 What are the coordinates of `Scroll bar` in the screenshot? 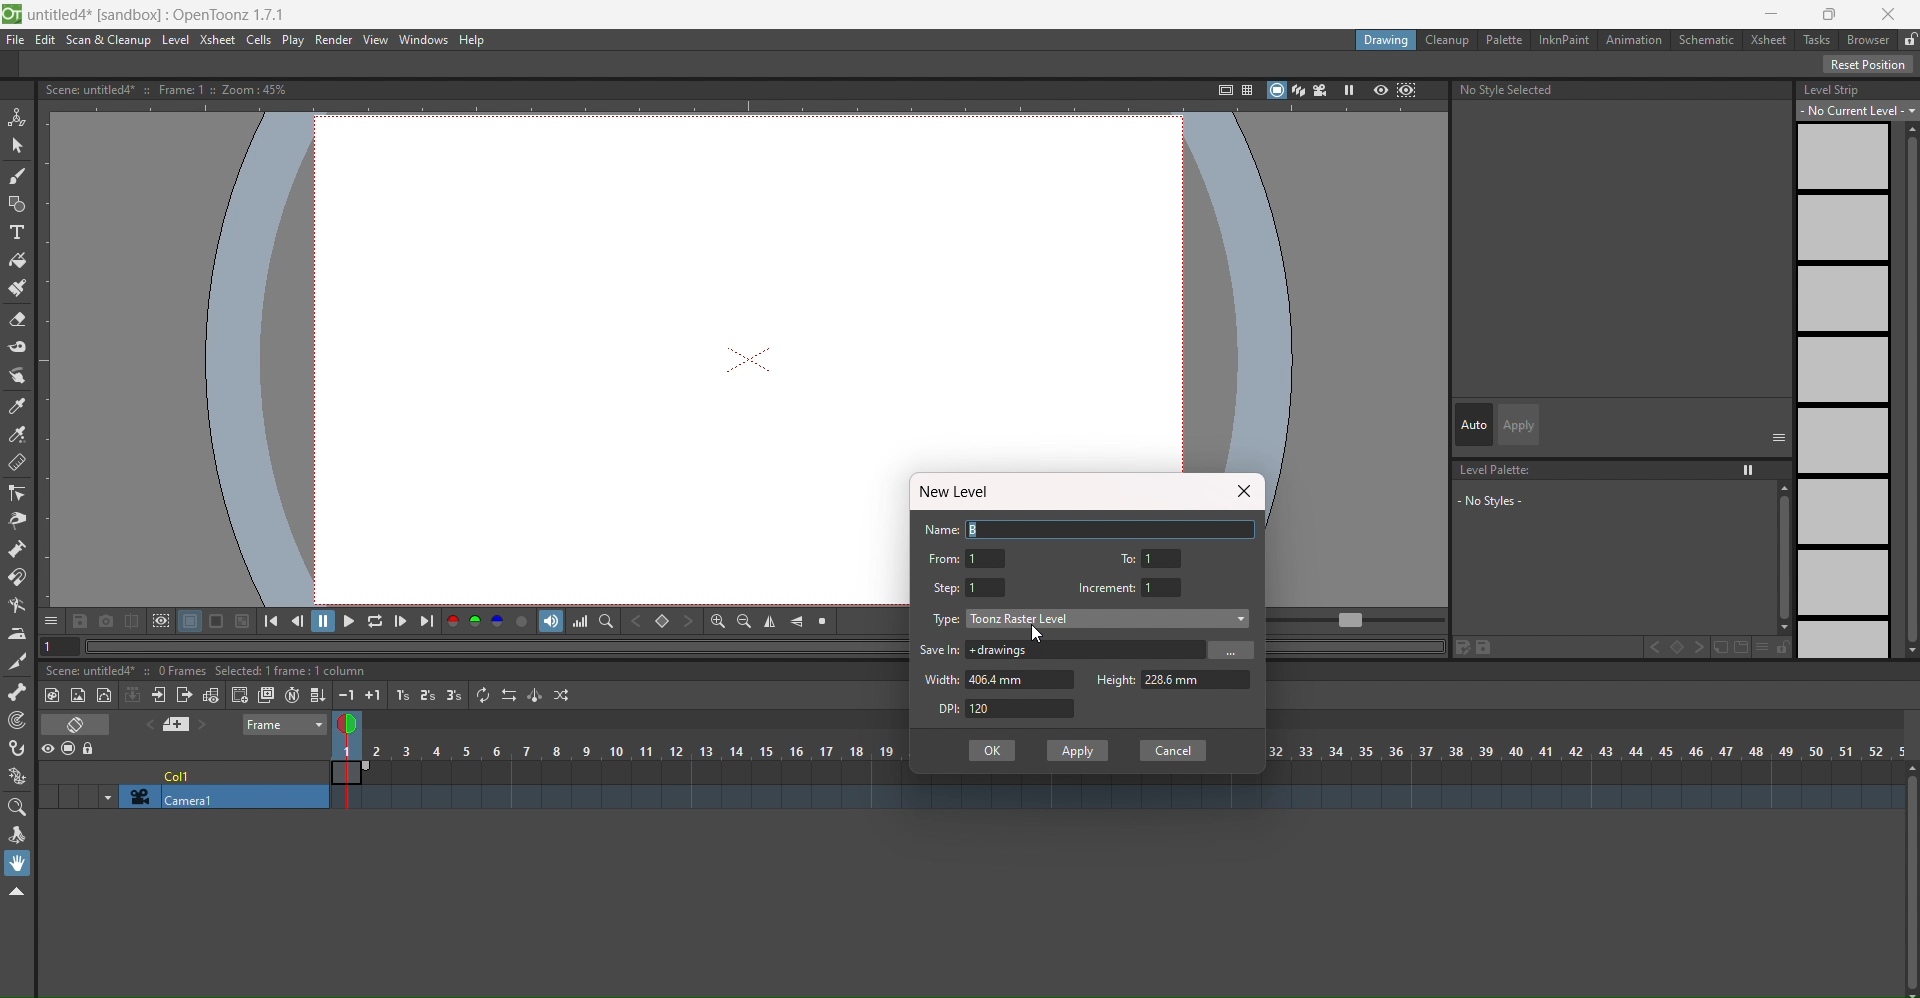 It's located at (1908, 390).